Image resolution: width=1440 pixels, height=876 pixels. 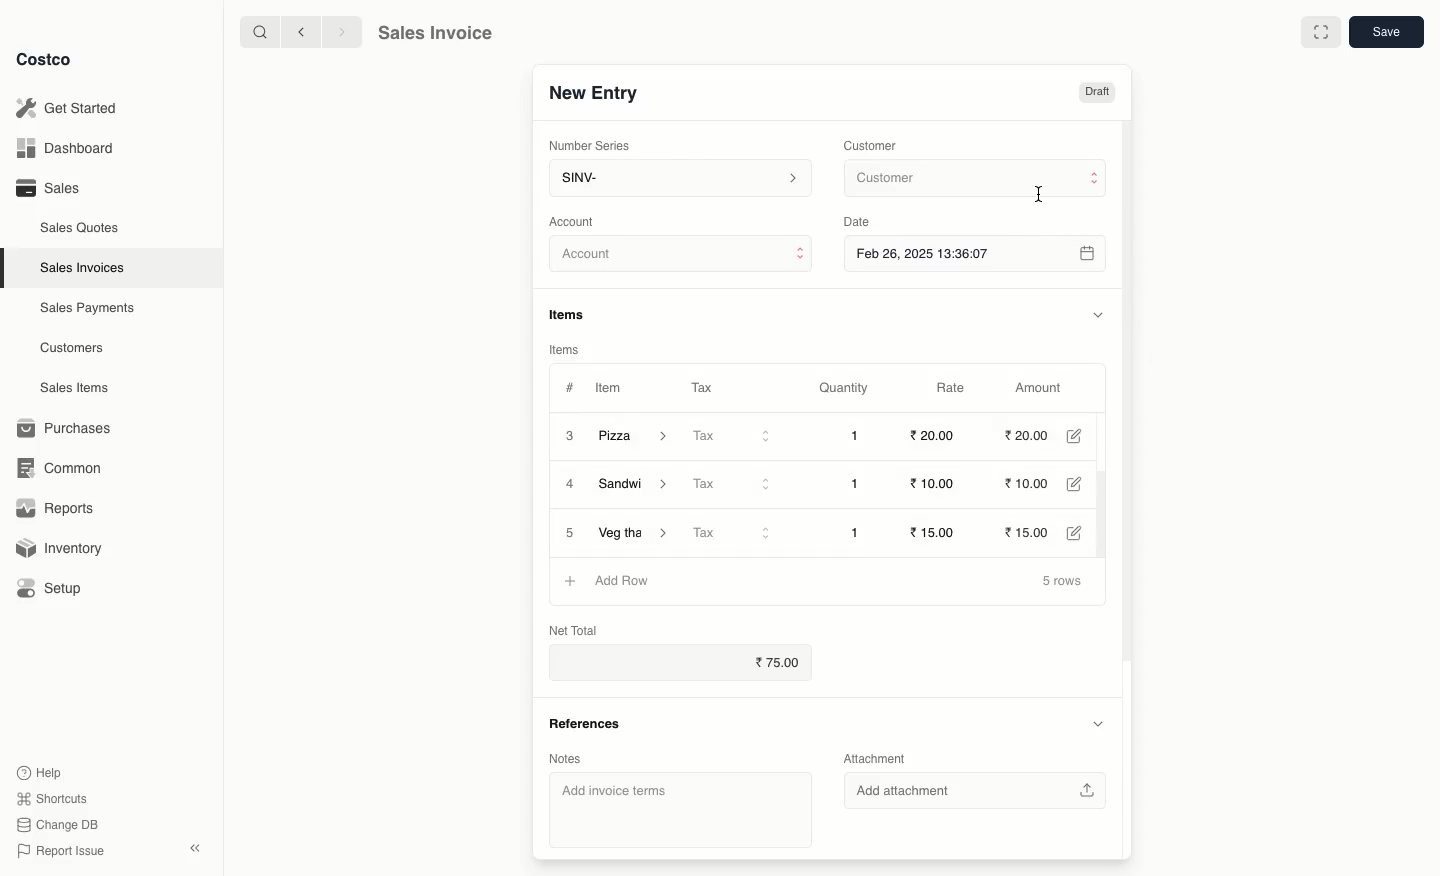 What do you see at coordinates (565, 349) in the screenshot?
I see `Items` at bounding box center [565, 349].